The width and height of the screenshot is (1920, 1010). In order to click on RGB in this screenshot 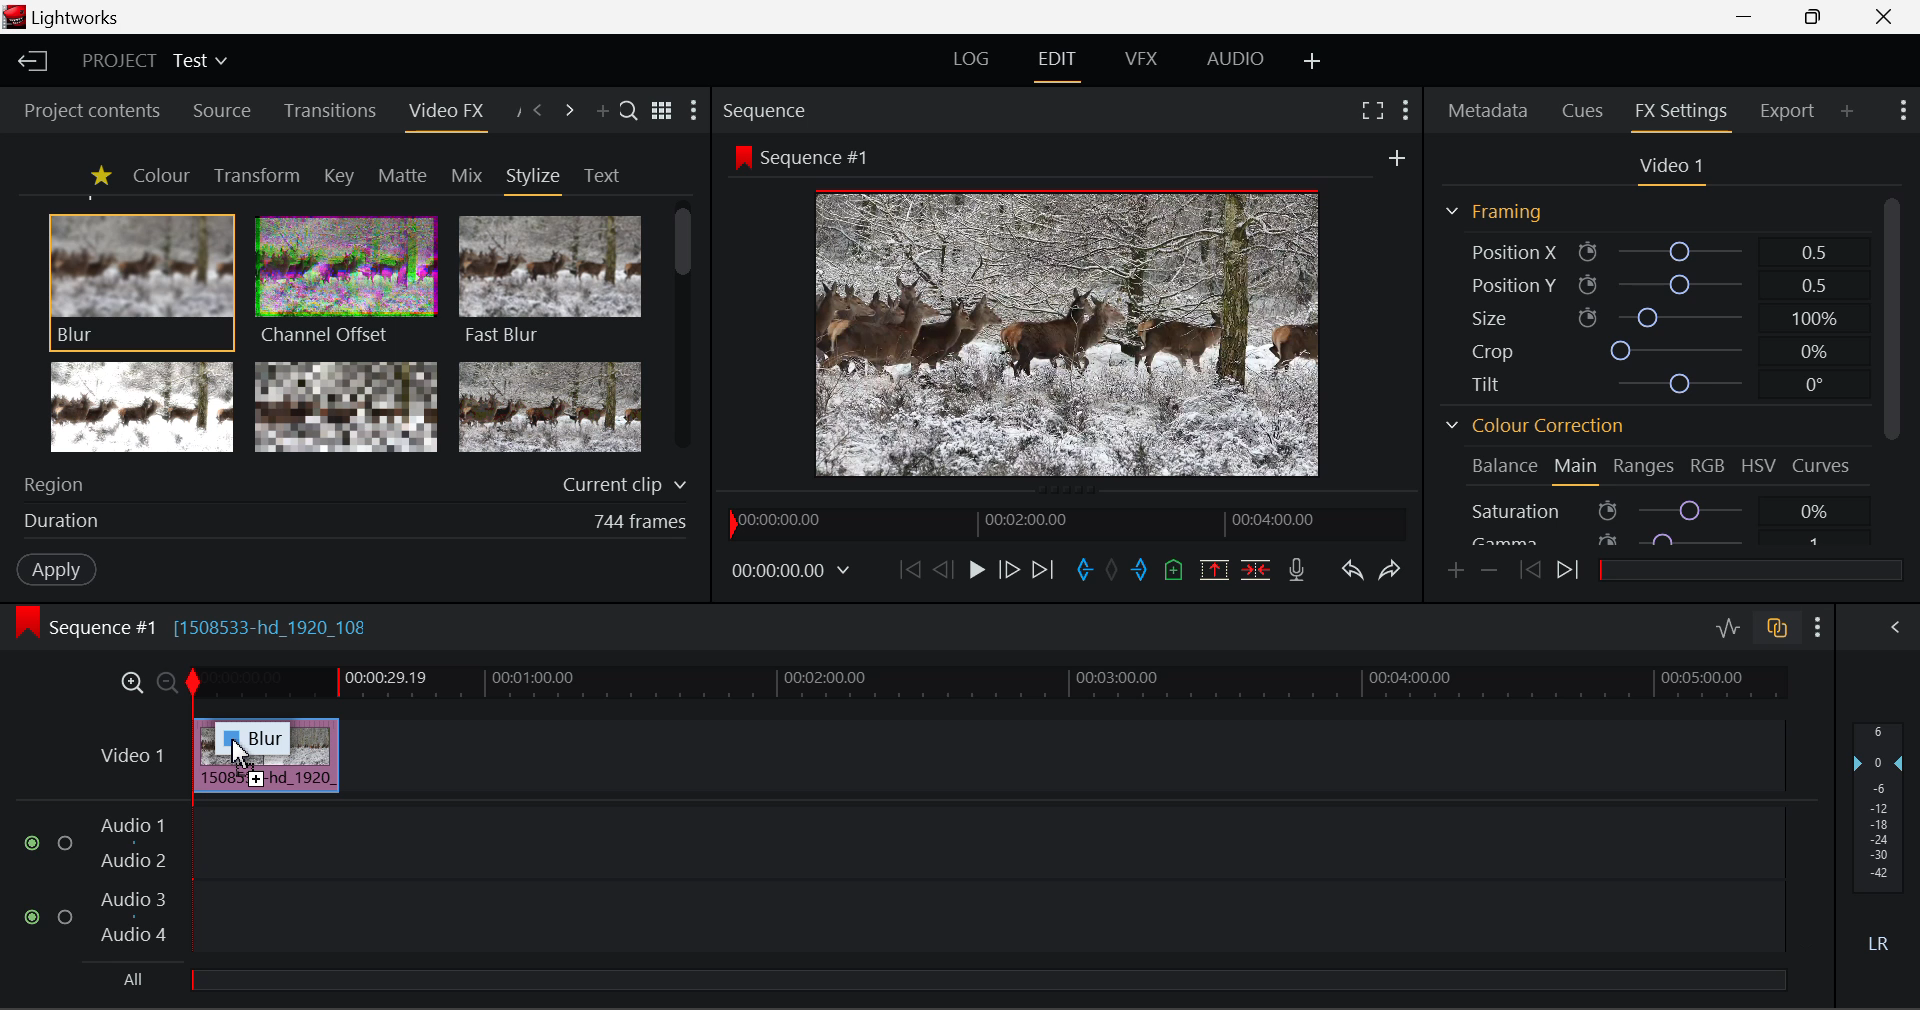, I will do `click(1708, 466)`.